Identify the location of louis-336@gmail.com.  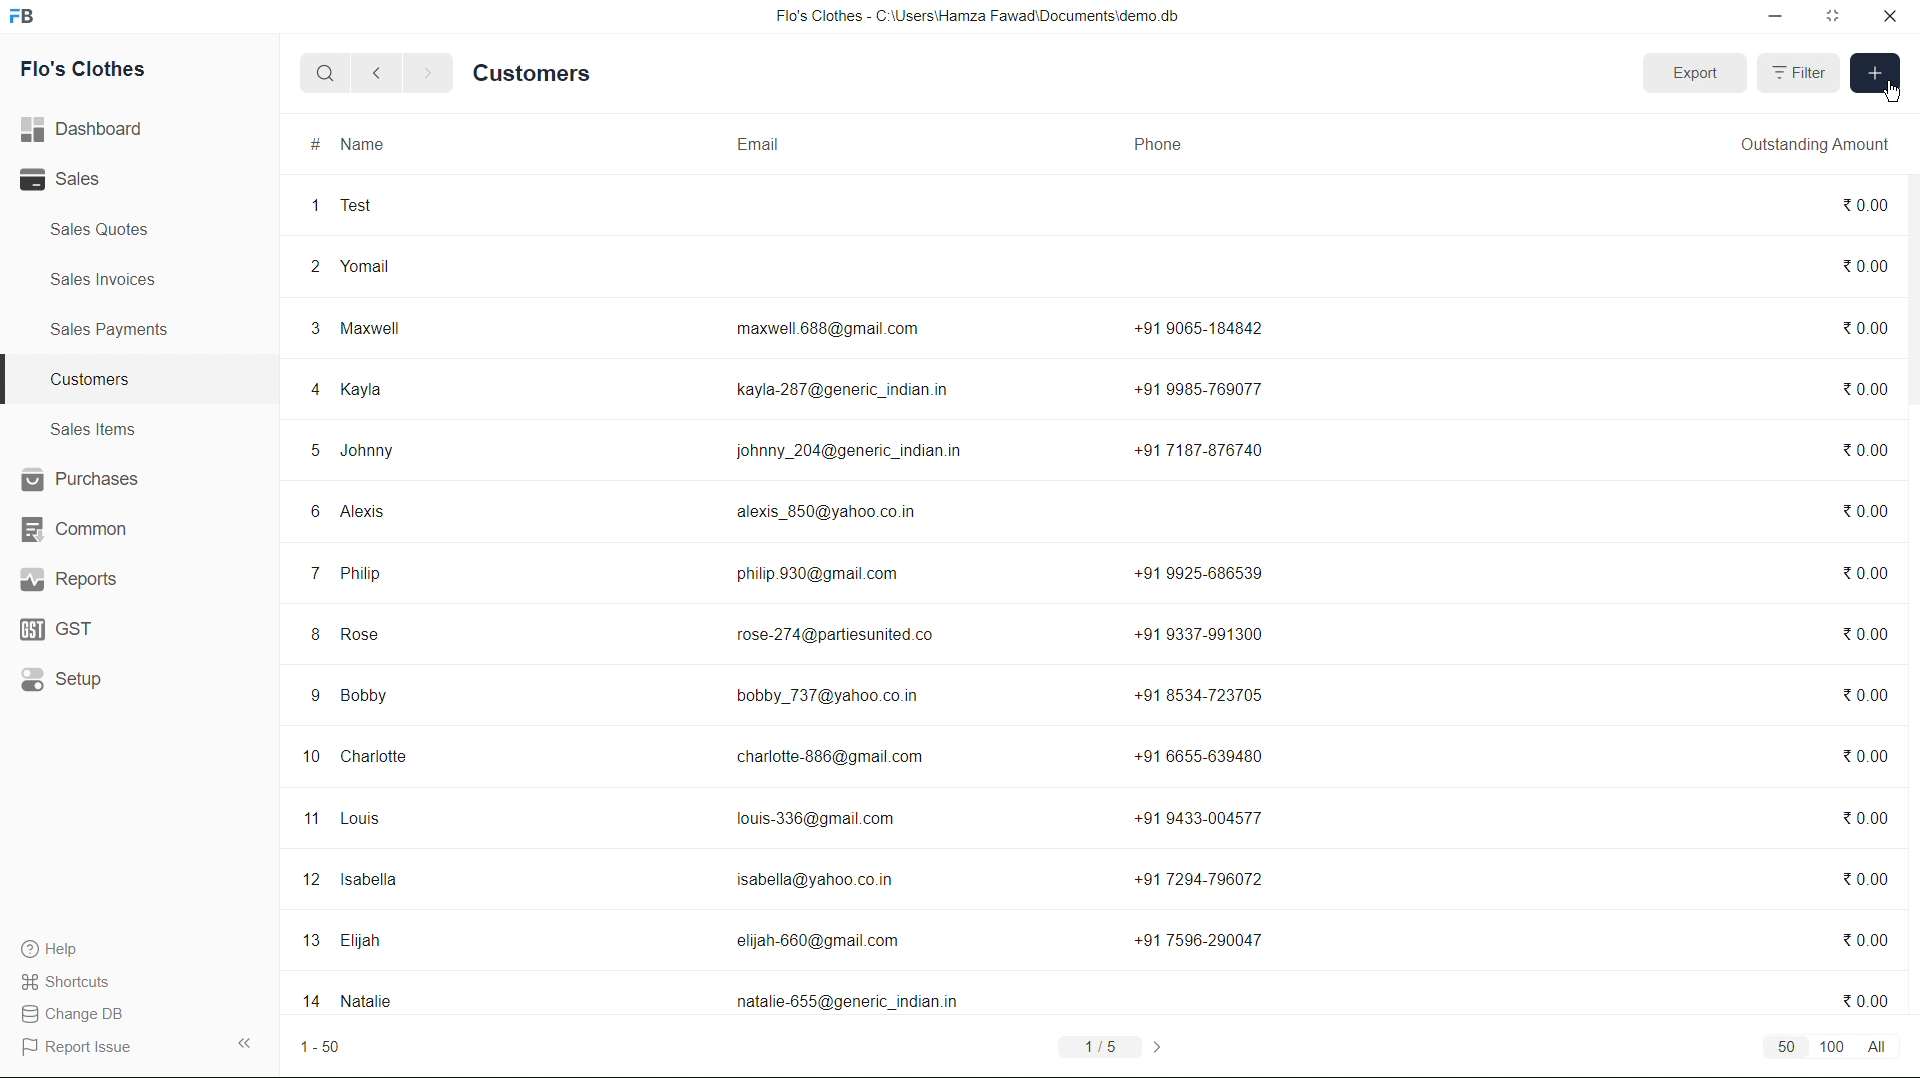
(815, 819).